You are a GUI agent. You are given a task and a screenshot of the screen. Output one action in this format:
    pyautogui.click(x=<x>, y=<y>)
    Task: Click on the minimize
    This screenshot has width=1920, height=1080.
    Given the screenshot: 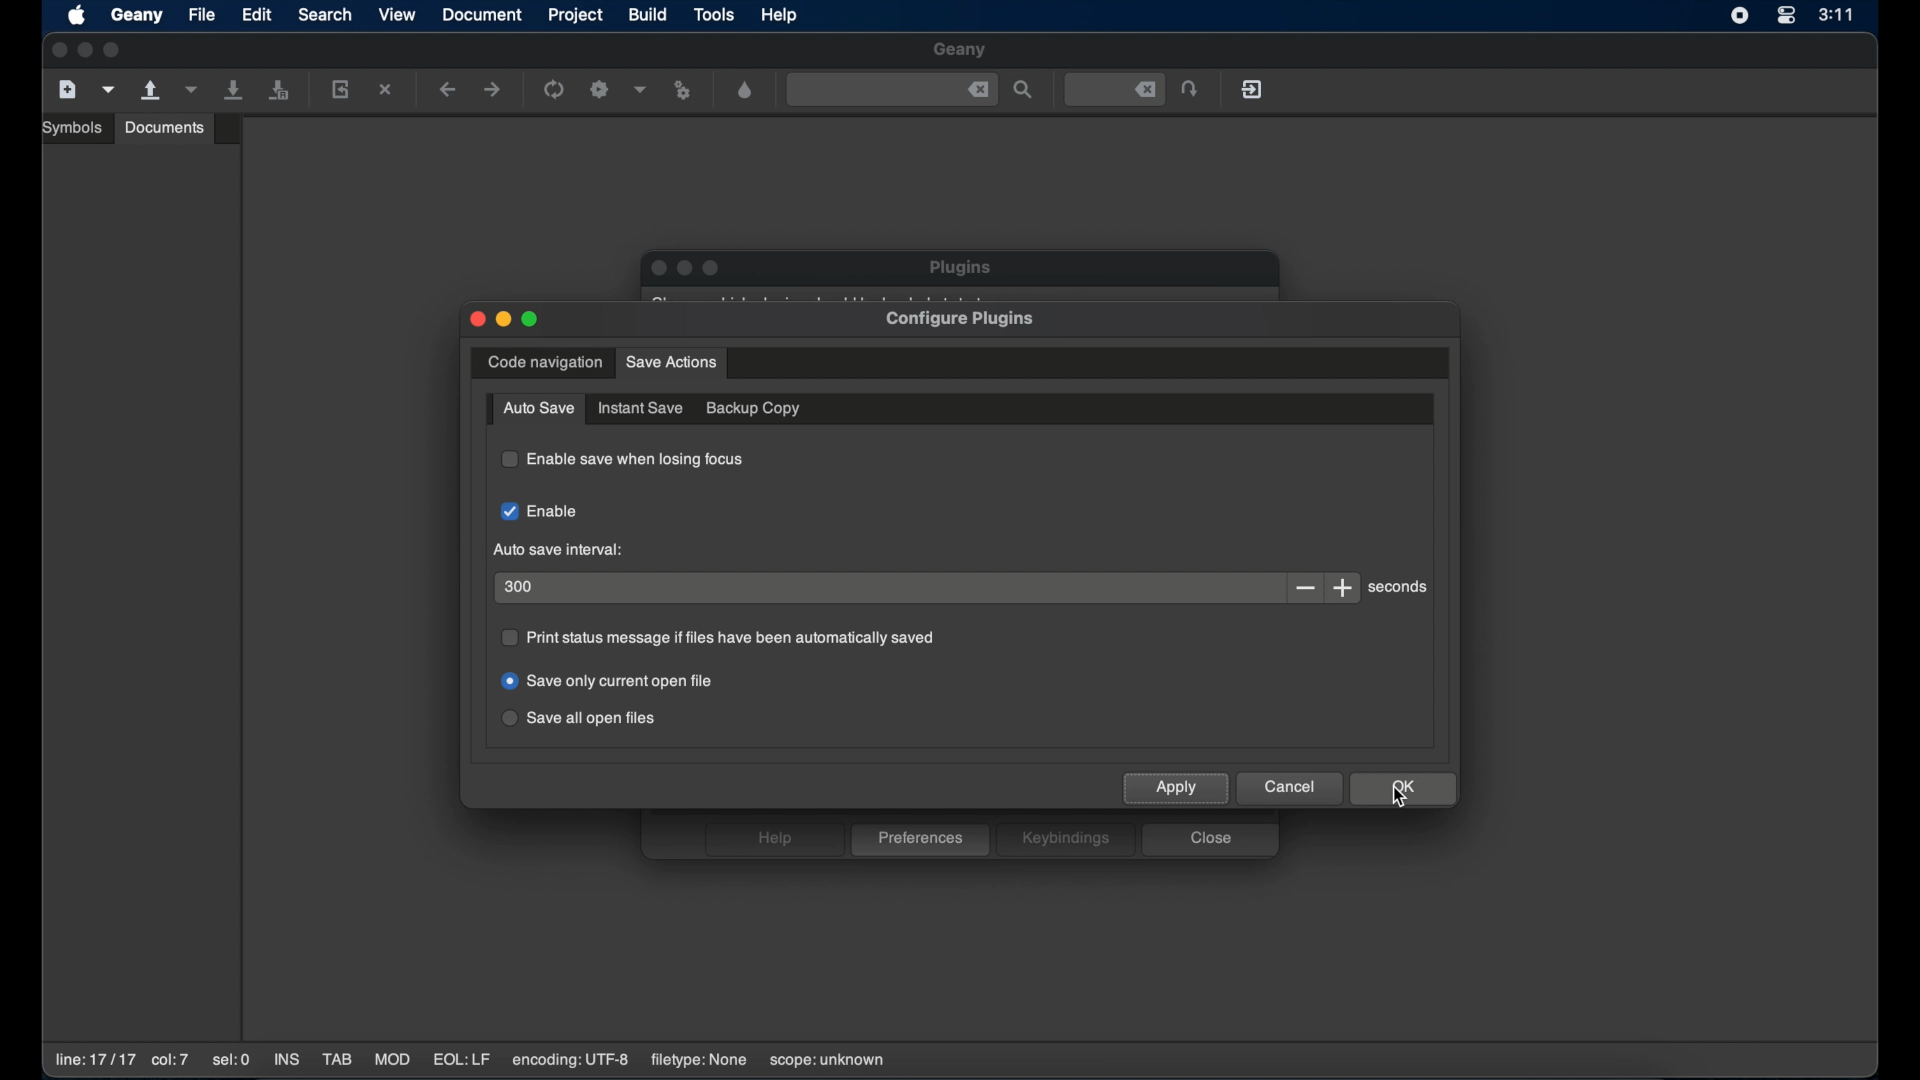 What is the action you would take?
    pyautogui.click(x=686, y=269)
    